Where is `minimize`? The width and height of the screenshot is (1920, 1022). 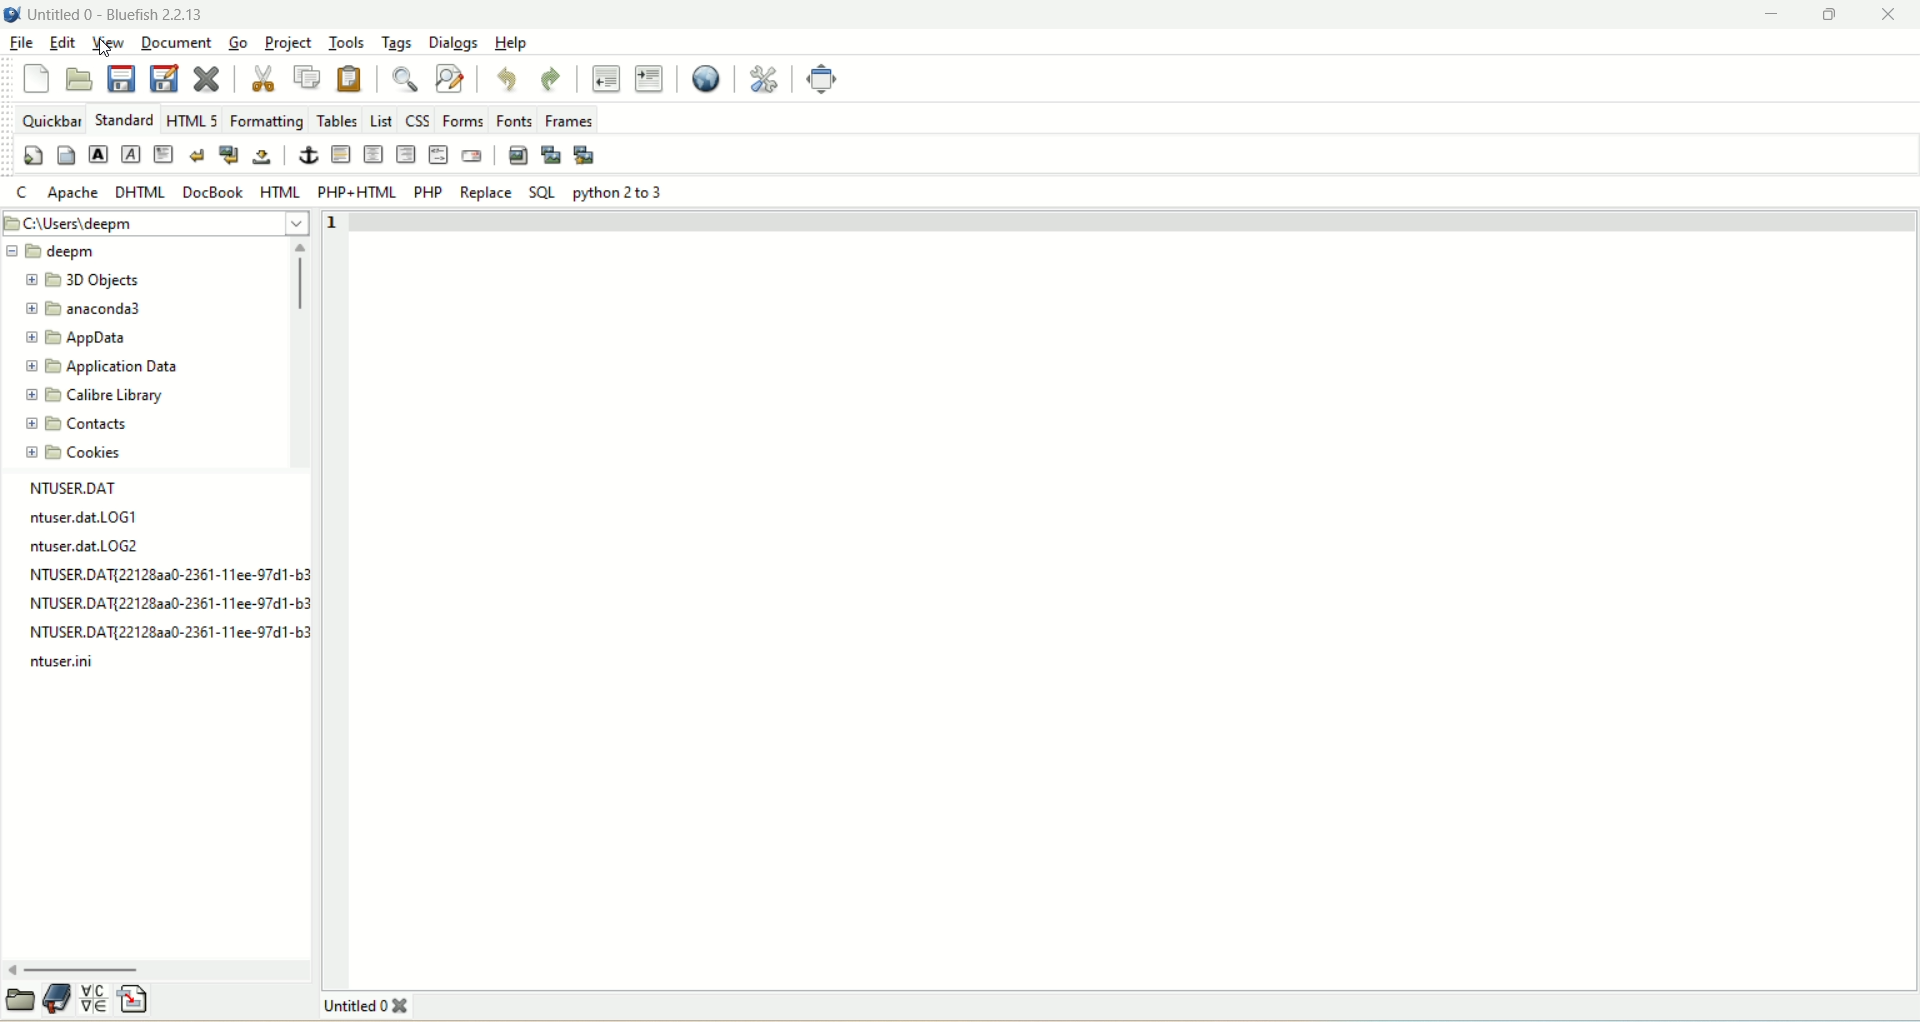
minimize is located at coordinates (1777, 14).